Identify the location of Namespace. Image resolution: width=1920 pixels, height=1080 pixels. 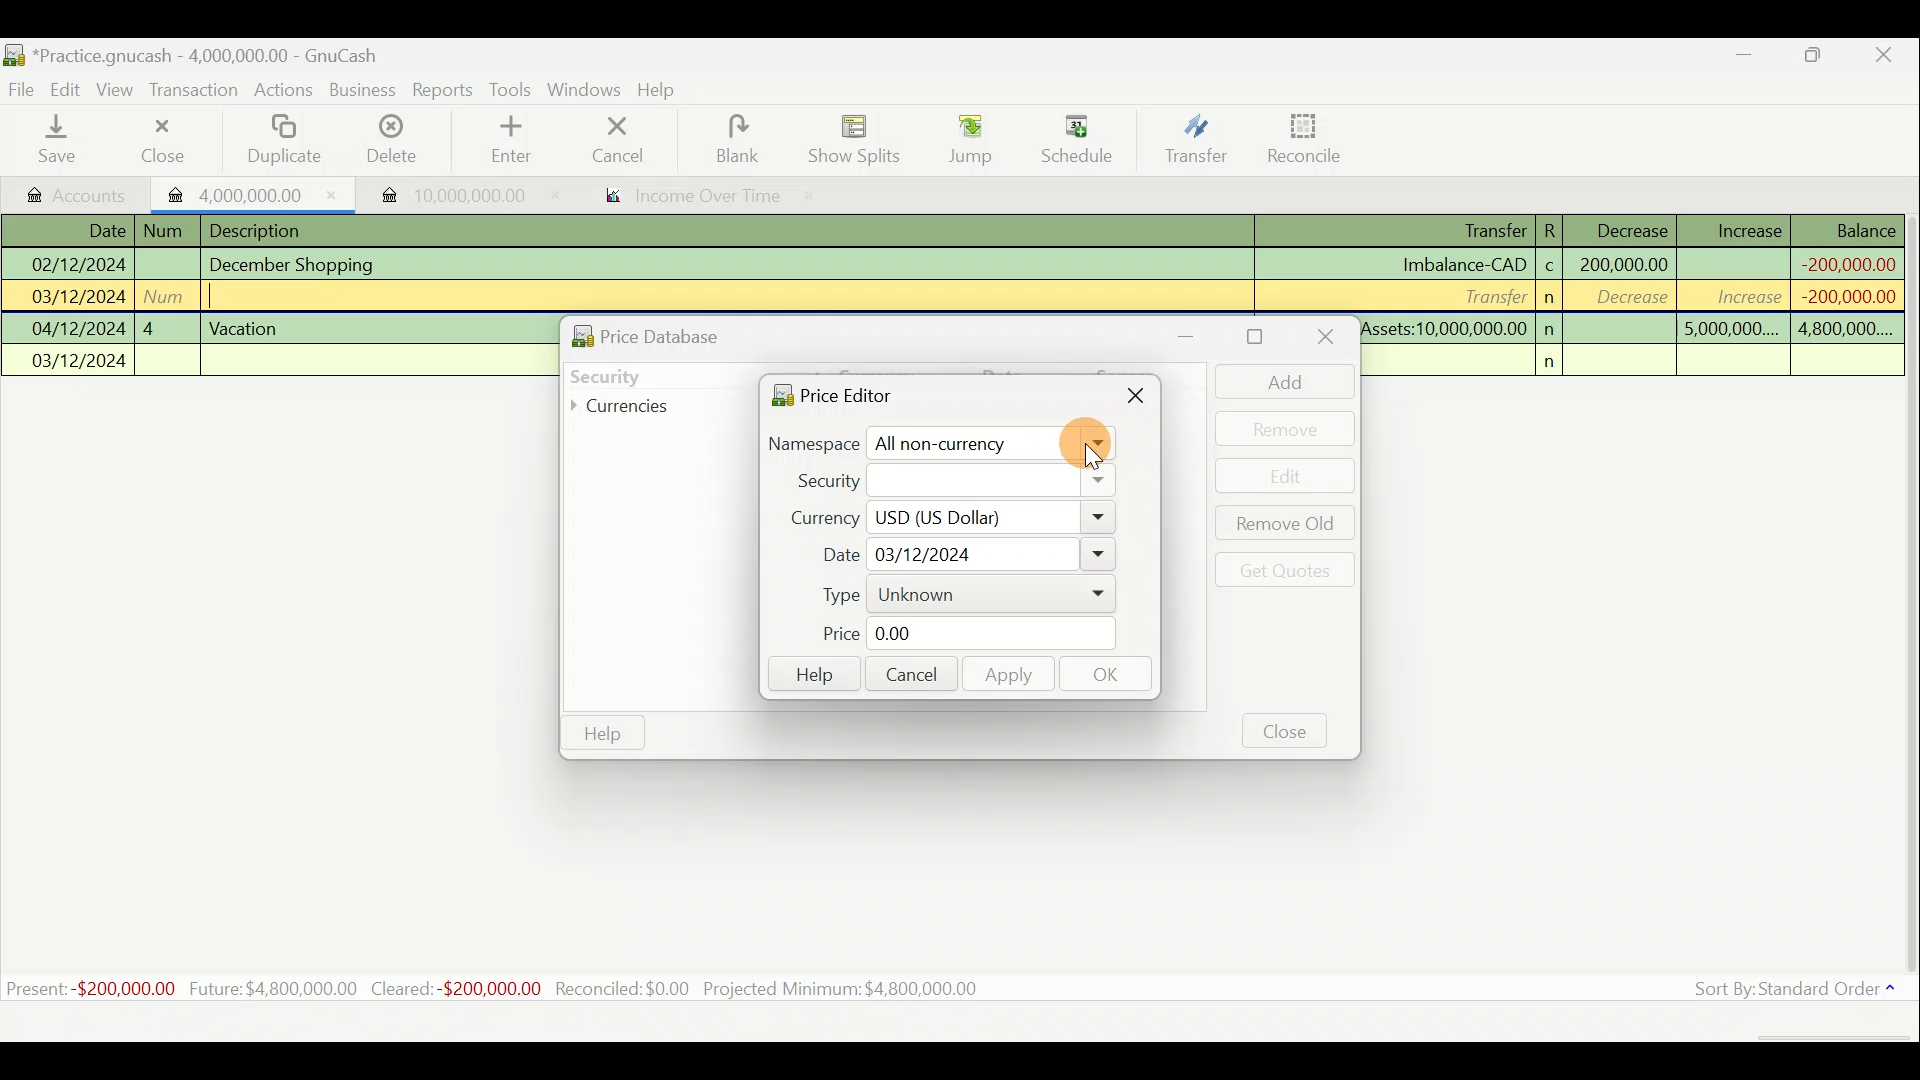
(943, 445).